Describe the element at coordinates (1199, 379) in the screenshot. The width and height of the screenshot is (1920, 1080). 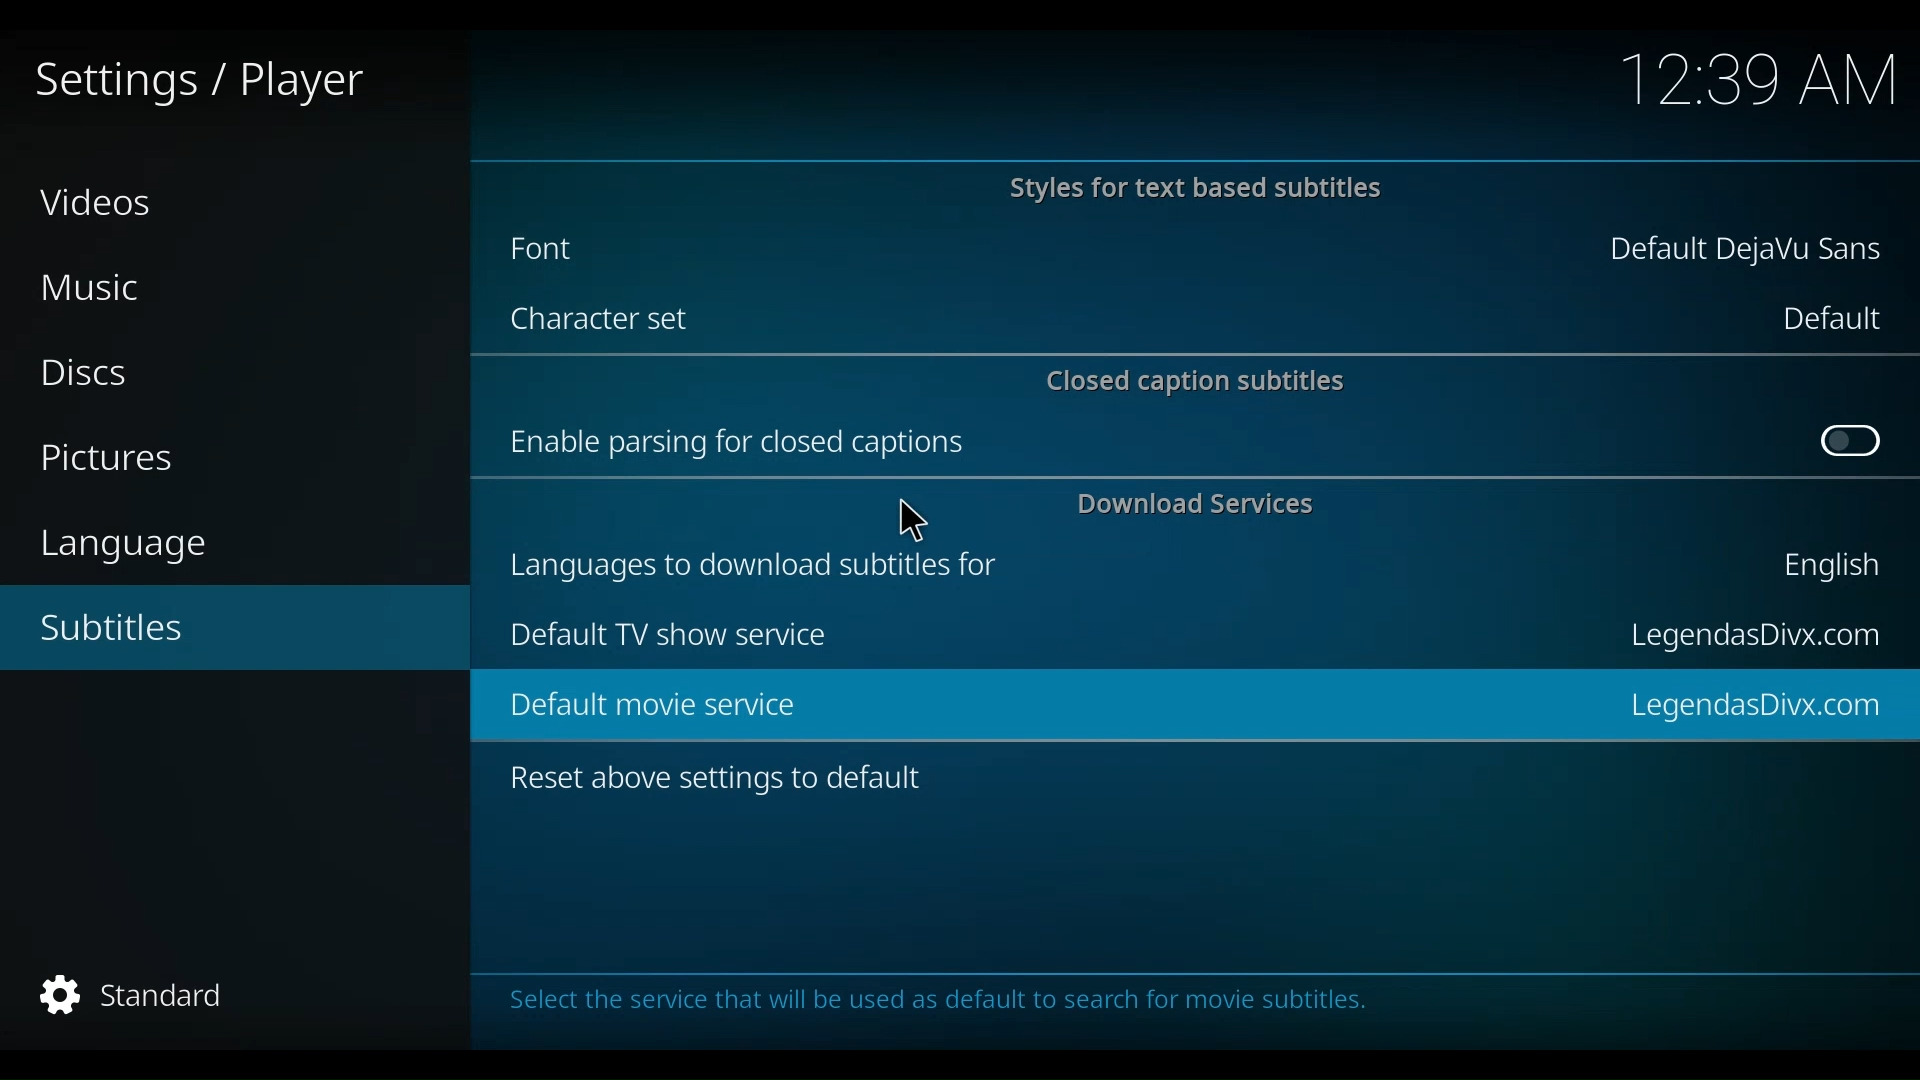
I see `Closed caption subtitles` at that location.